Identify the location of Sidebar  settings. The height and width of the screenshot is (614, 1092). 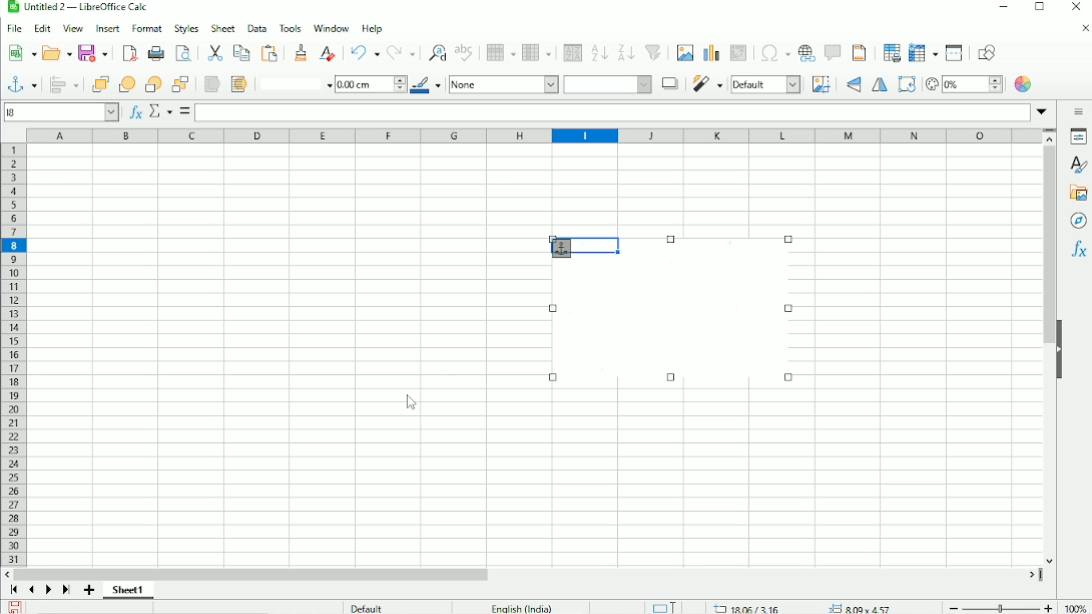
(1078, 113).